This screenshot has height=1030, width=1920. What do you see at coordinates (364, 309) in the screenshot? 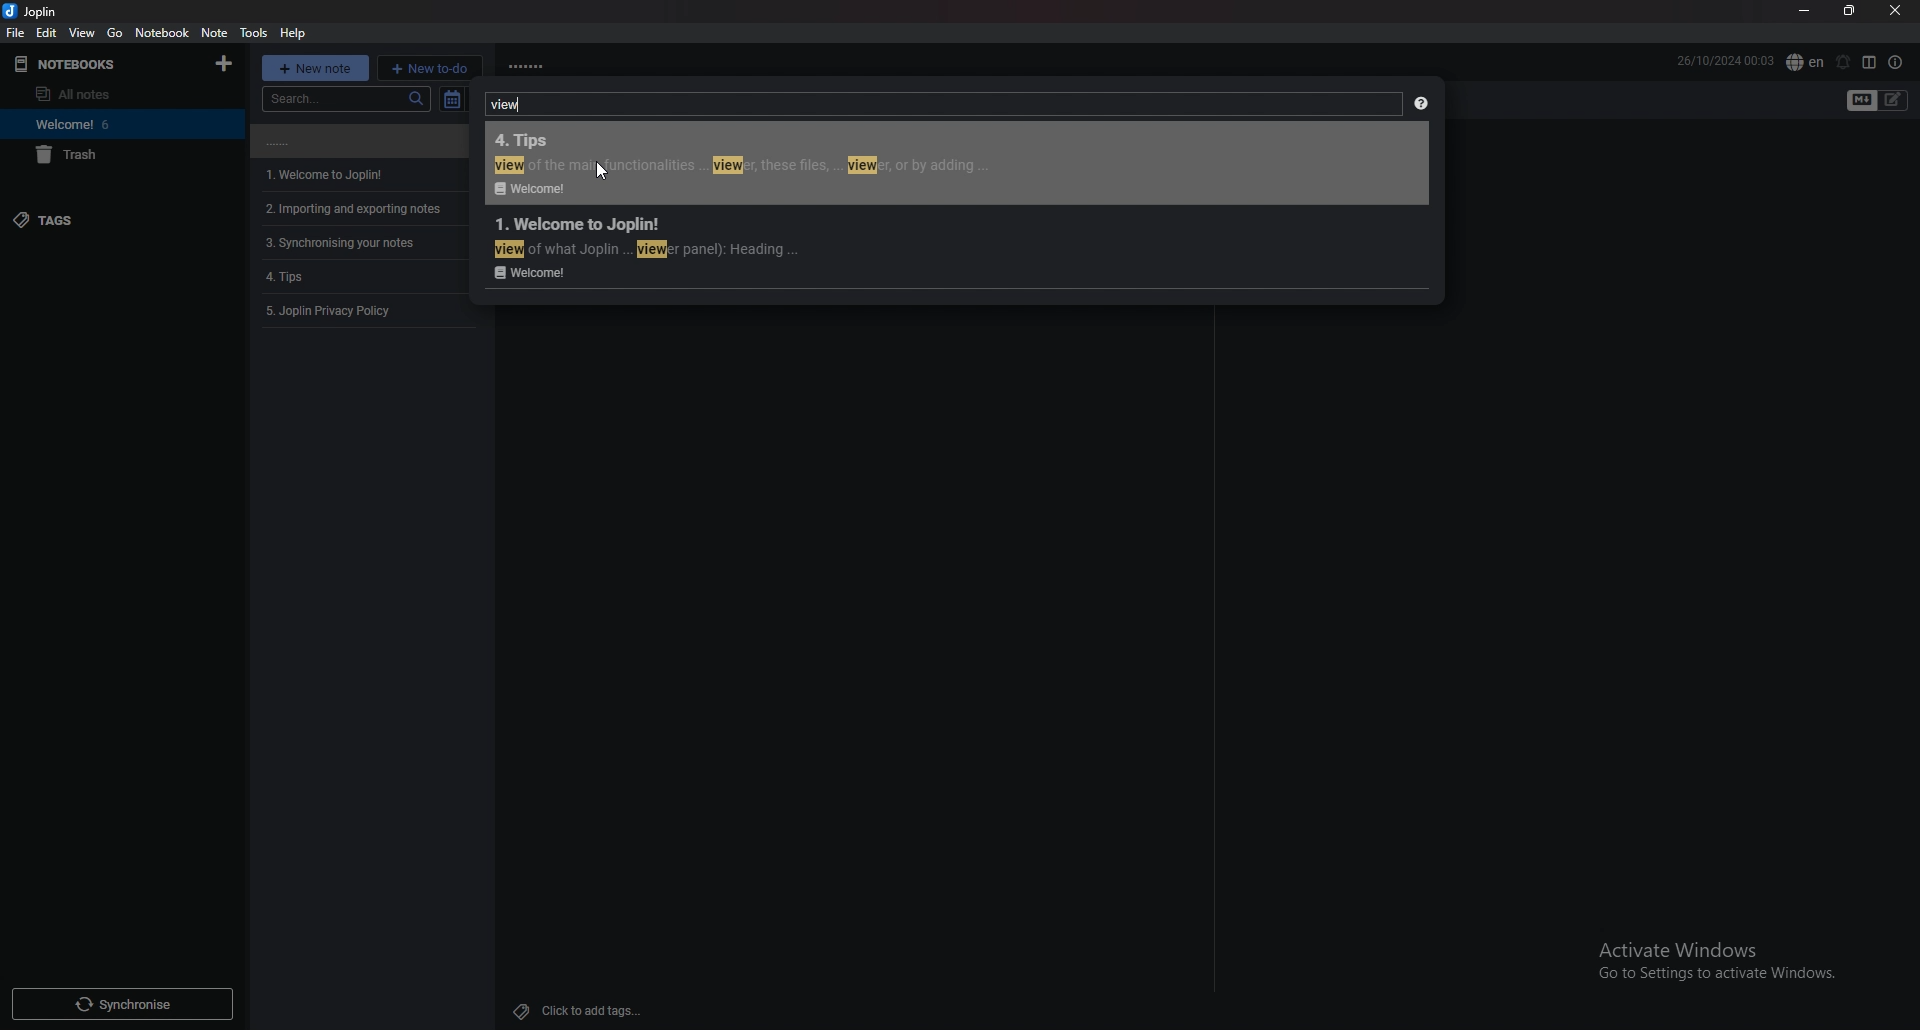
I see `note 6` at bounding box center [364, 309].